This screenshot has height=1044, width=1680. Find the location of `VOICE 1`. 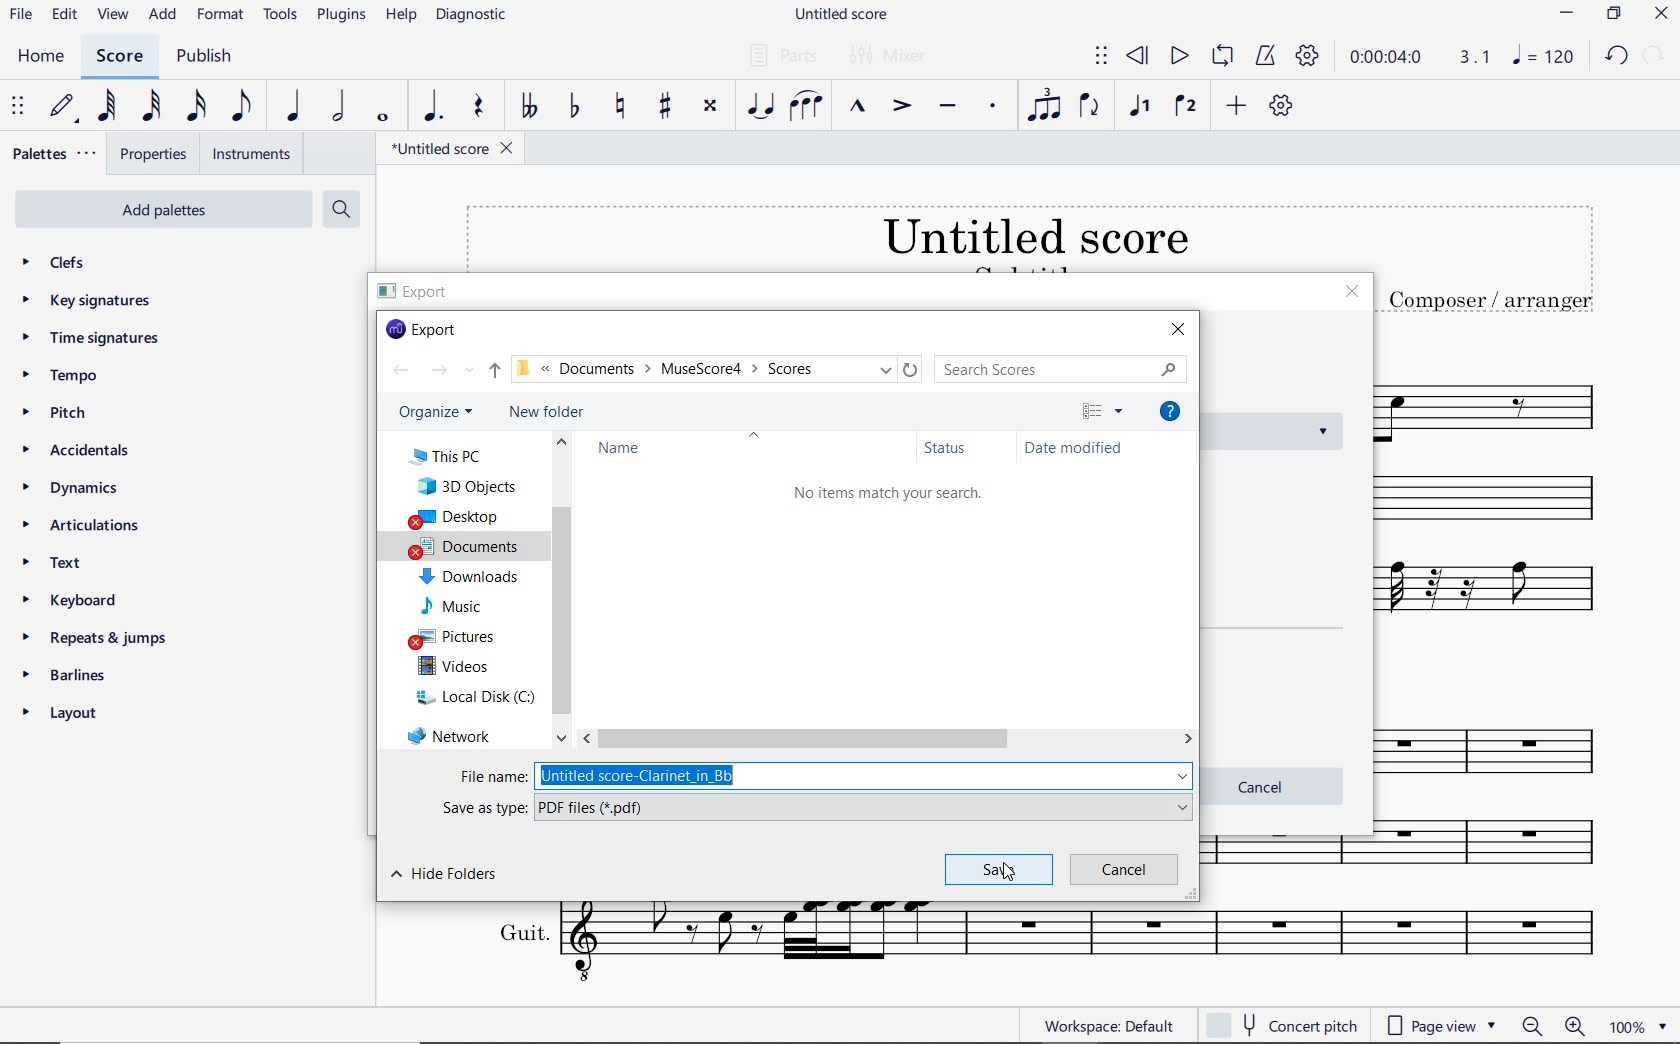

VOICE 1 is located at coordinates (1141, 107).